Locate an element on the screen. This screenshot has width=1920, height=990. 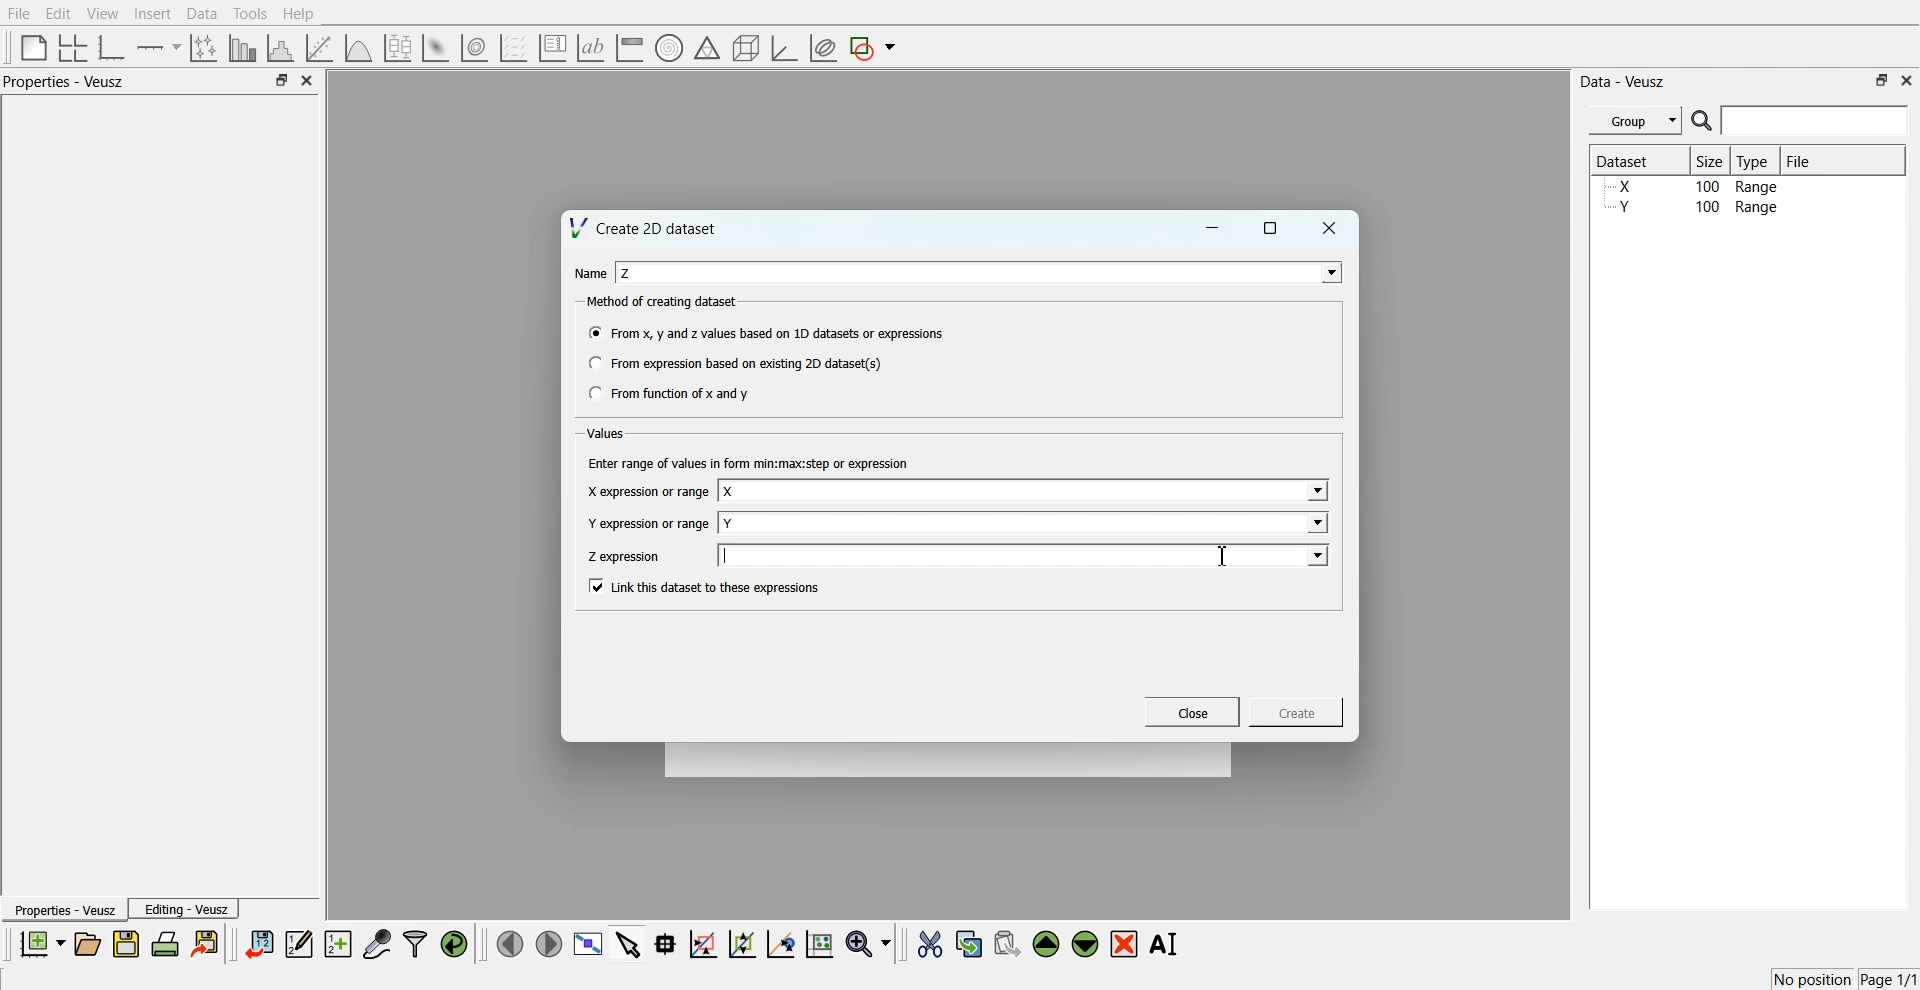
3D Volume is located at coordinates (474, 48).